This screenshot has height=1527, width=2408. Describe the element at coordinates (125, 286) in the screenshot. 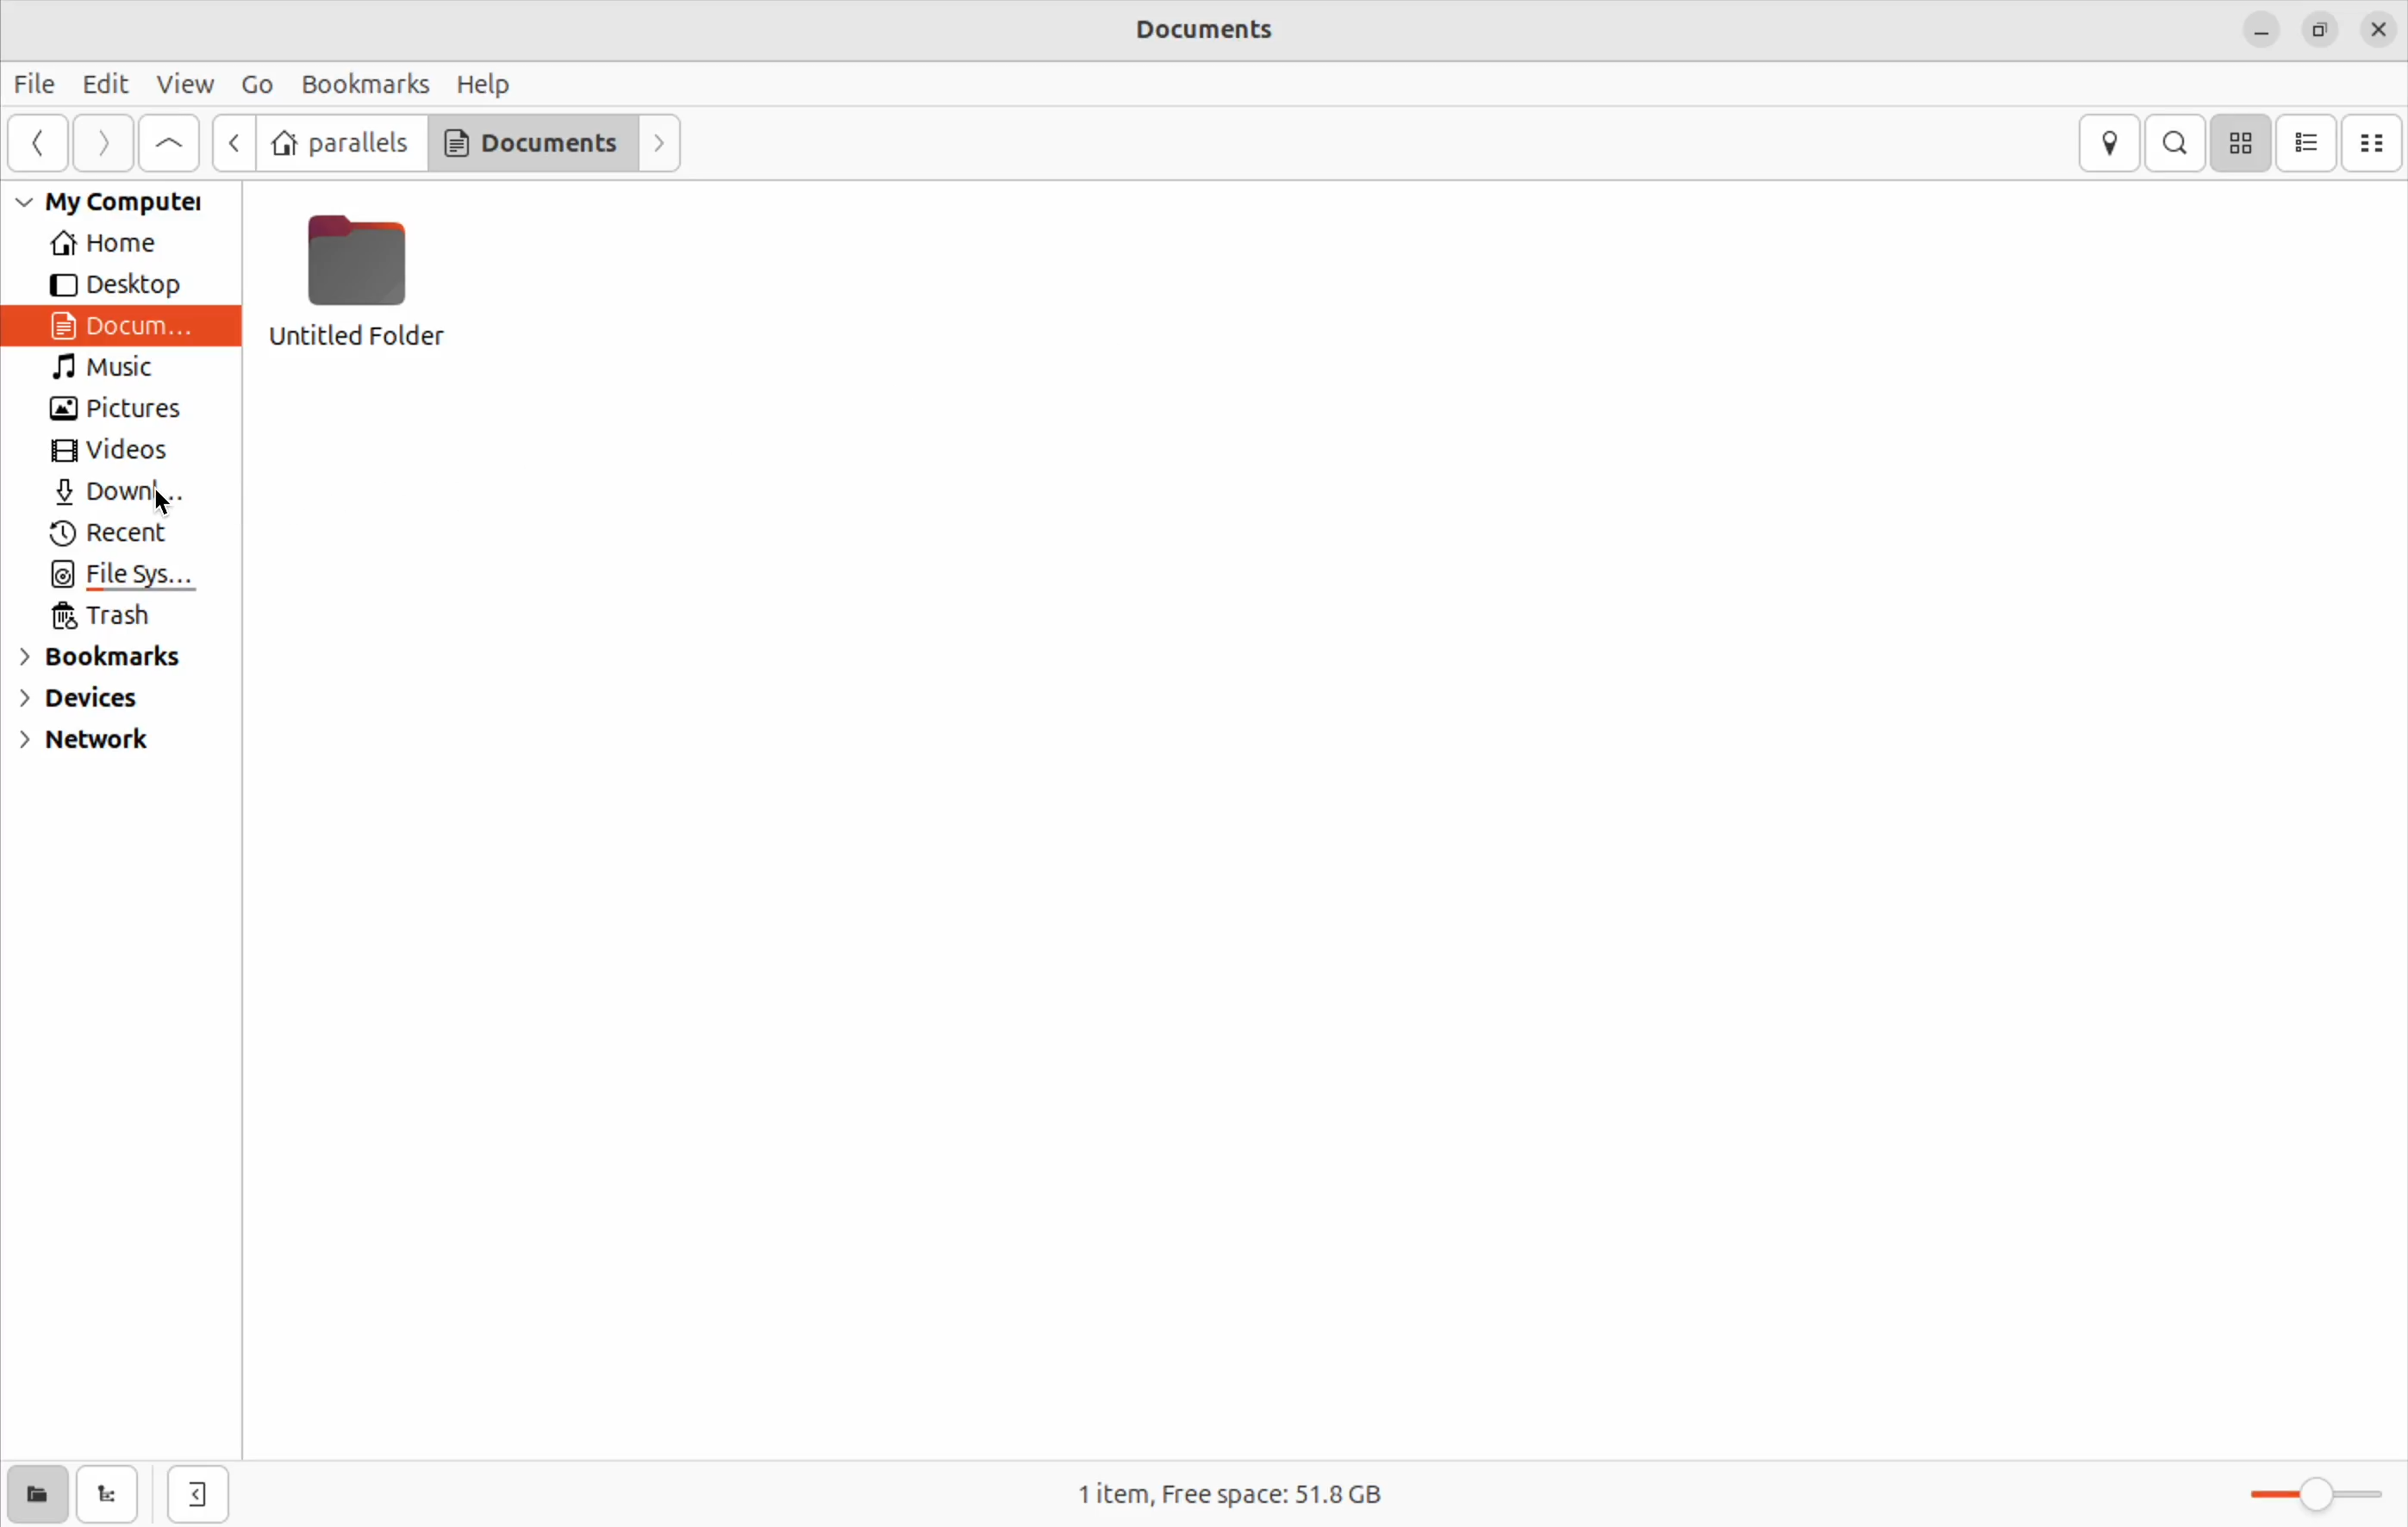

I see `desktop` at that location.